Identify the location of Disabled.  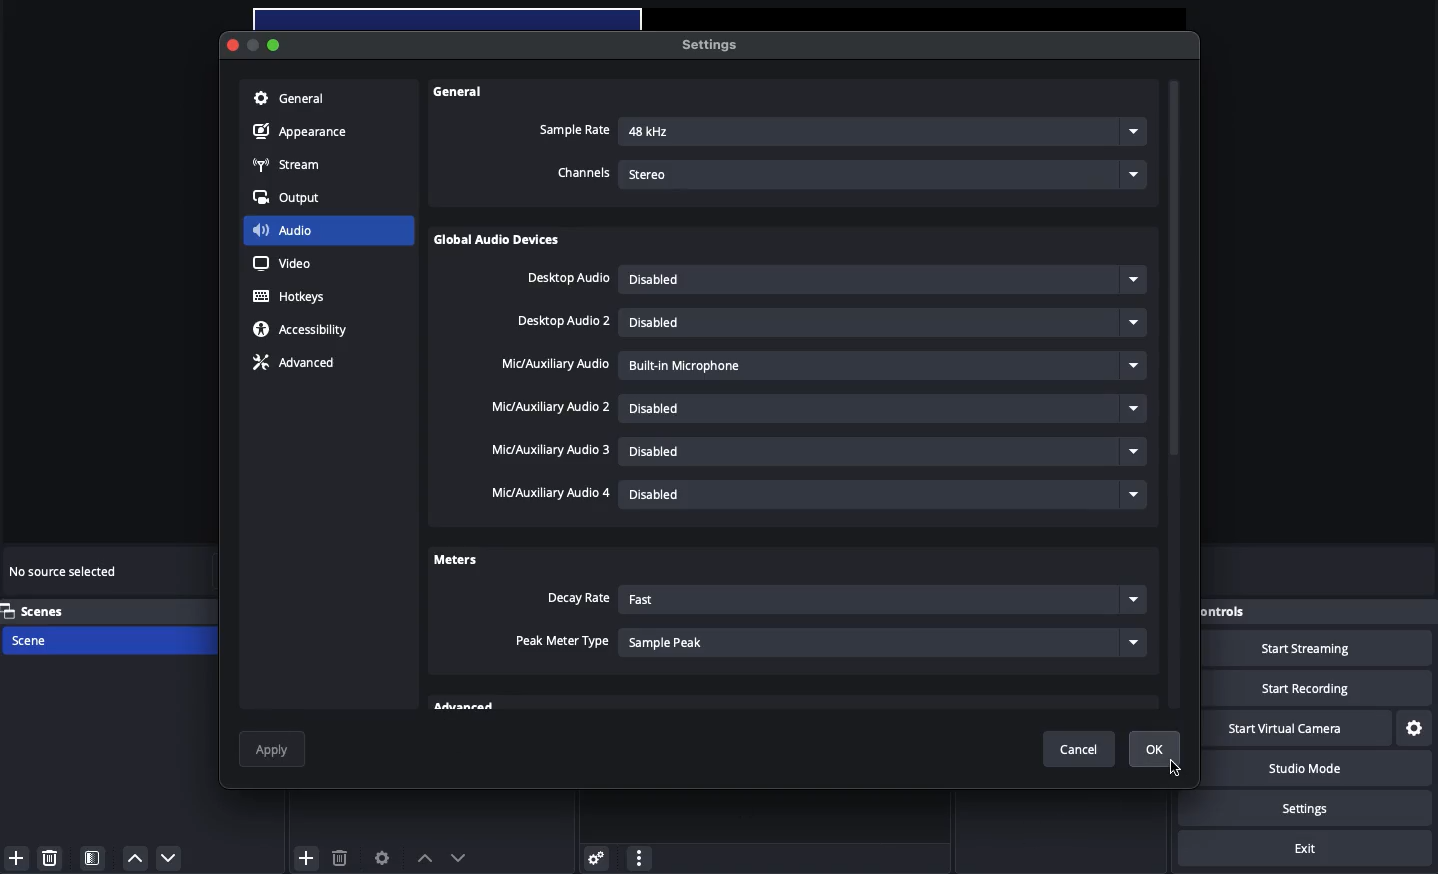
(886, 492).